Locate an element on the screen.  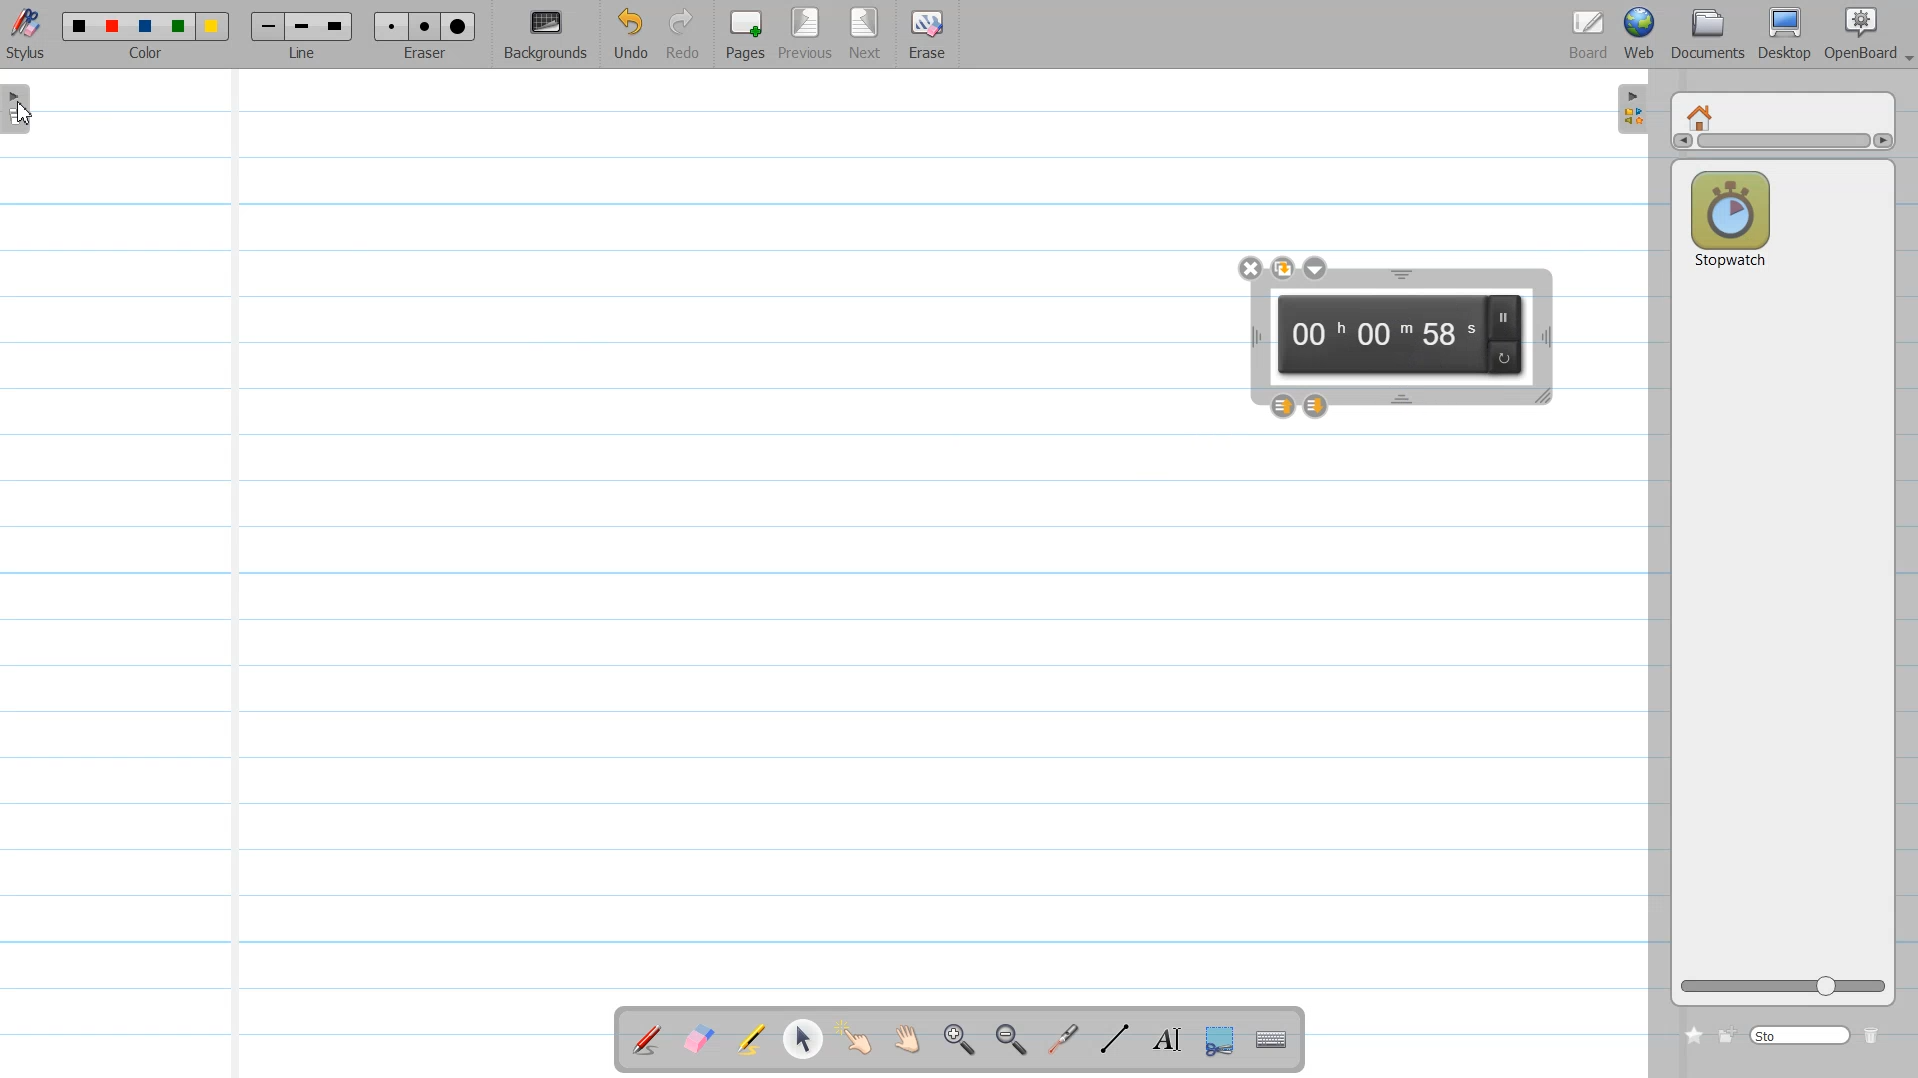
Time window Hight adjustment is located at coordinates (1404, 399).